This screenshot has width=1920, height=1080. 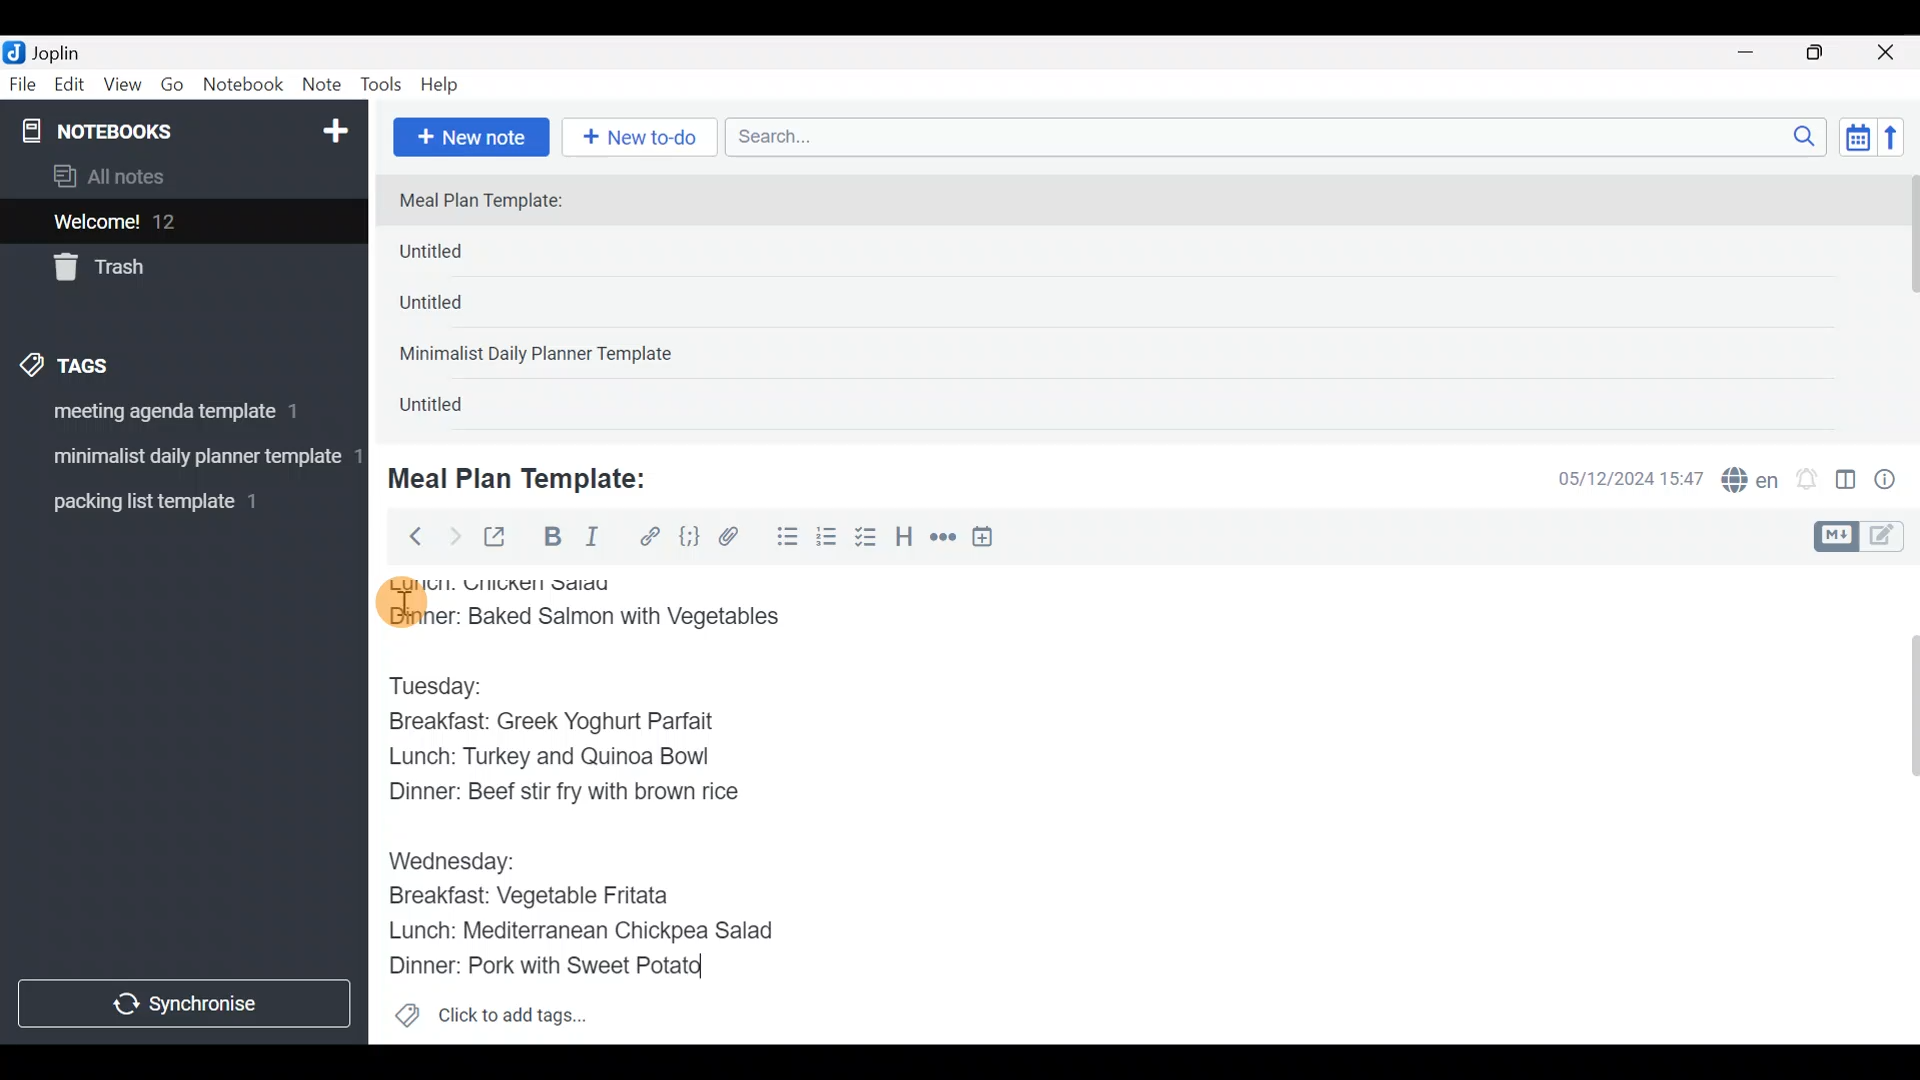 I want to click on Note properties, so click(x=1894, y=481).